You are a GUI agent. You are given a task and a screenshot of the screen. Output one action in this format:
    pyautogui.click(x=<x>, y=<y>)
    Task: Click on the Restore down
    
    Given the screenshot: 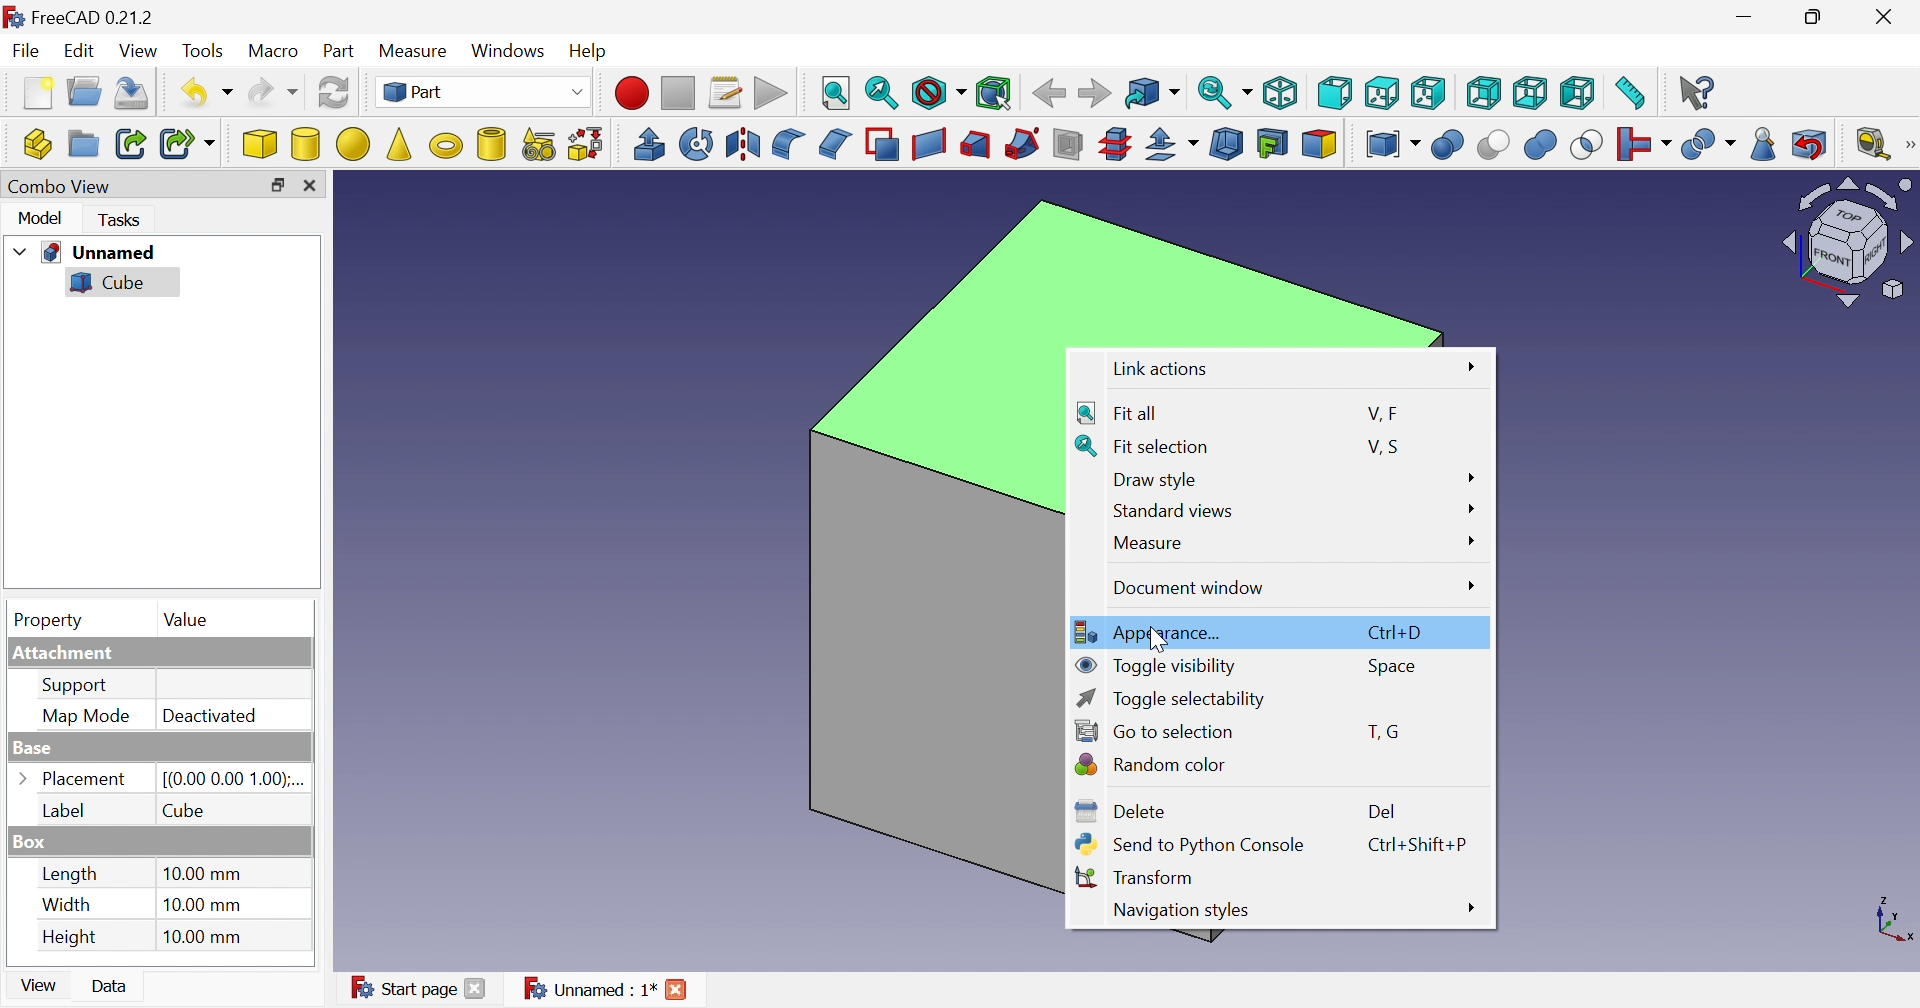 What is the action you would take?
    pyautogui.click(x=1817, y=18)
    